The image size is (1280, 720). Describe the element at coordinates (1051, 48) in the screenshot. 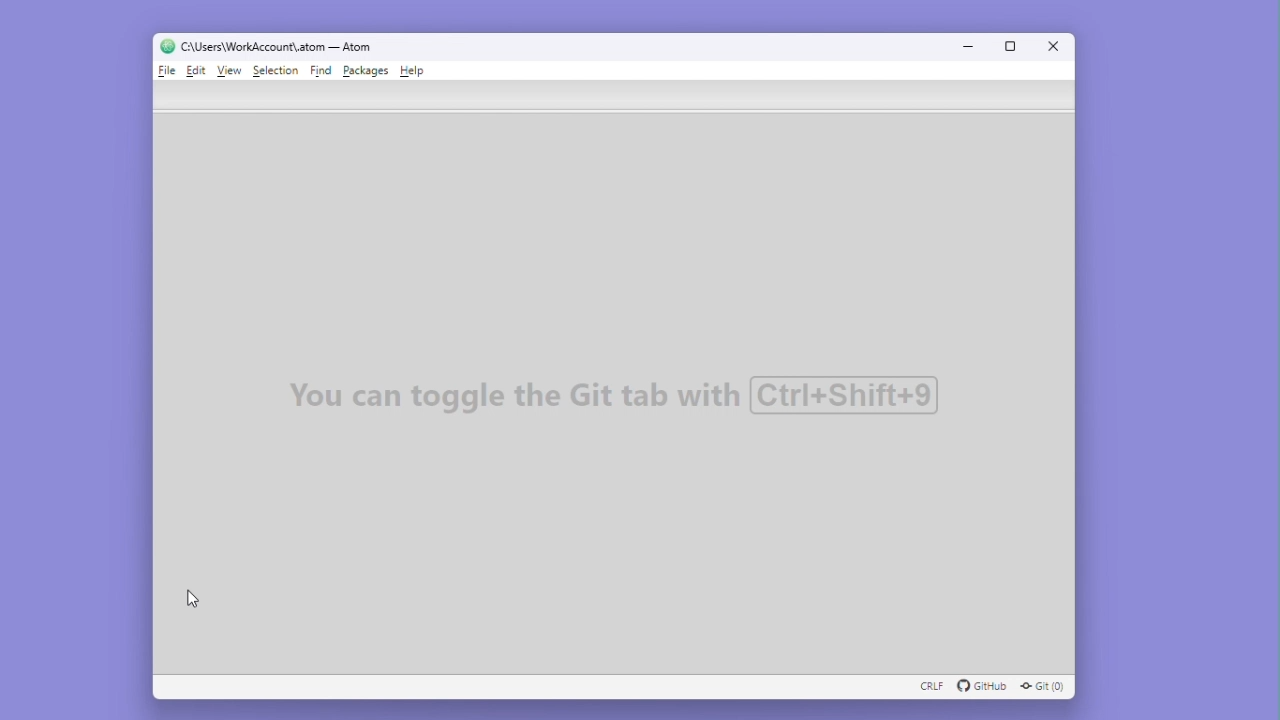

I see `Close` at that location.